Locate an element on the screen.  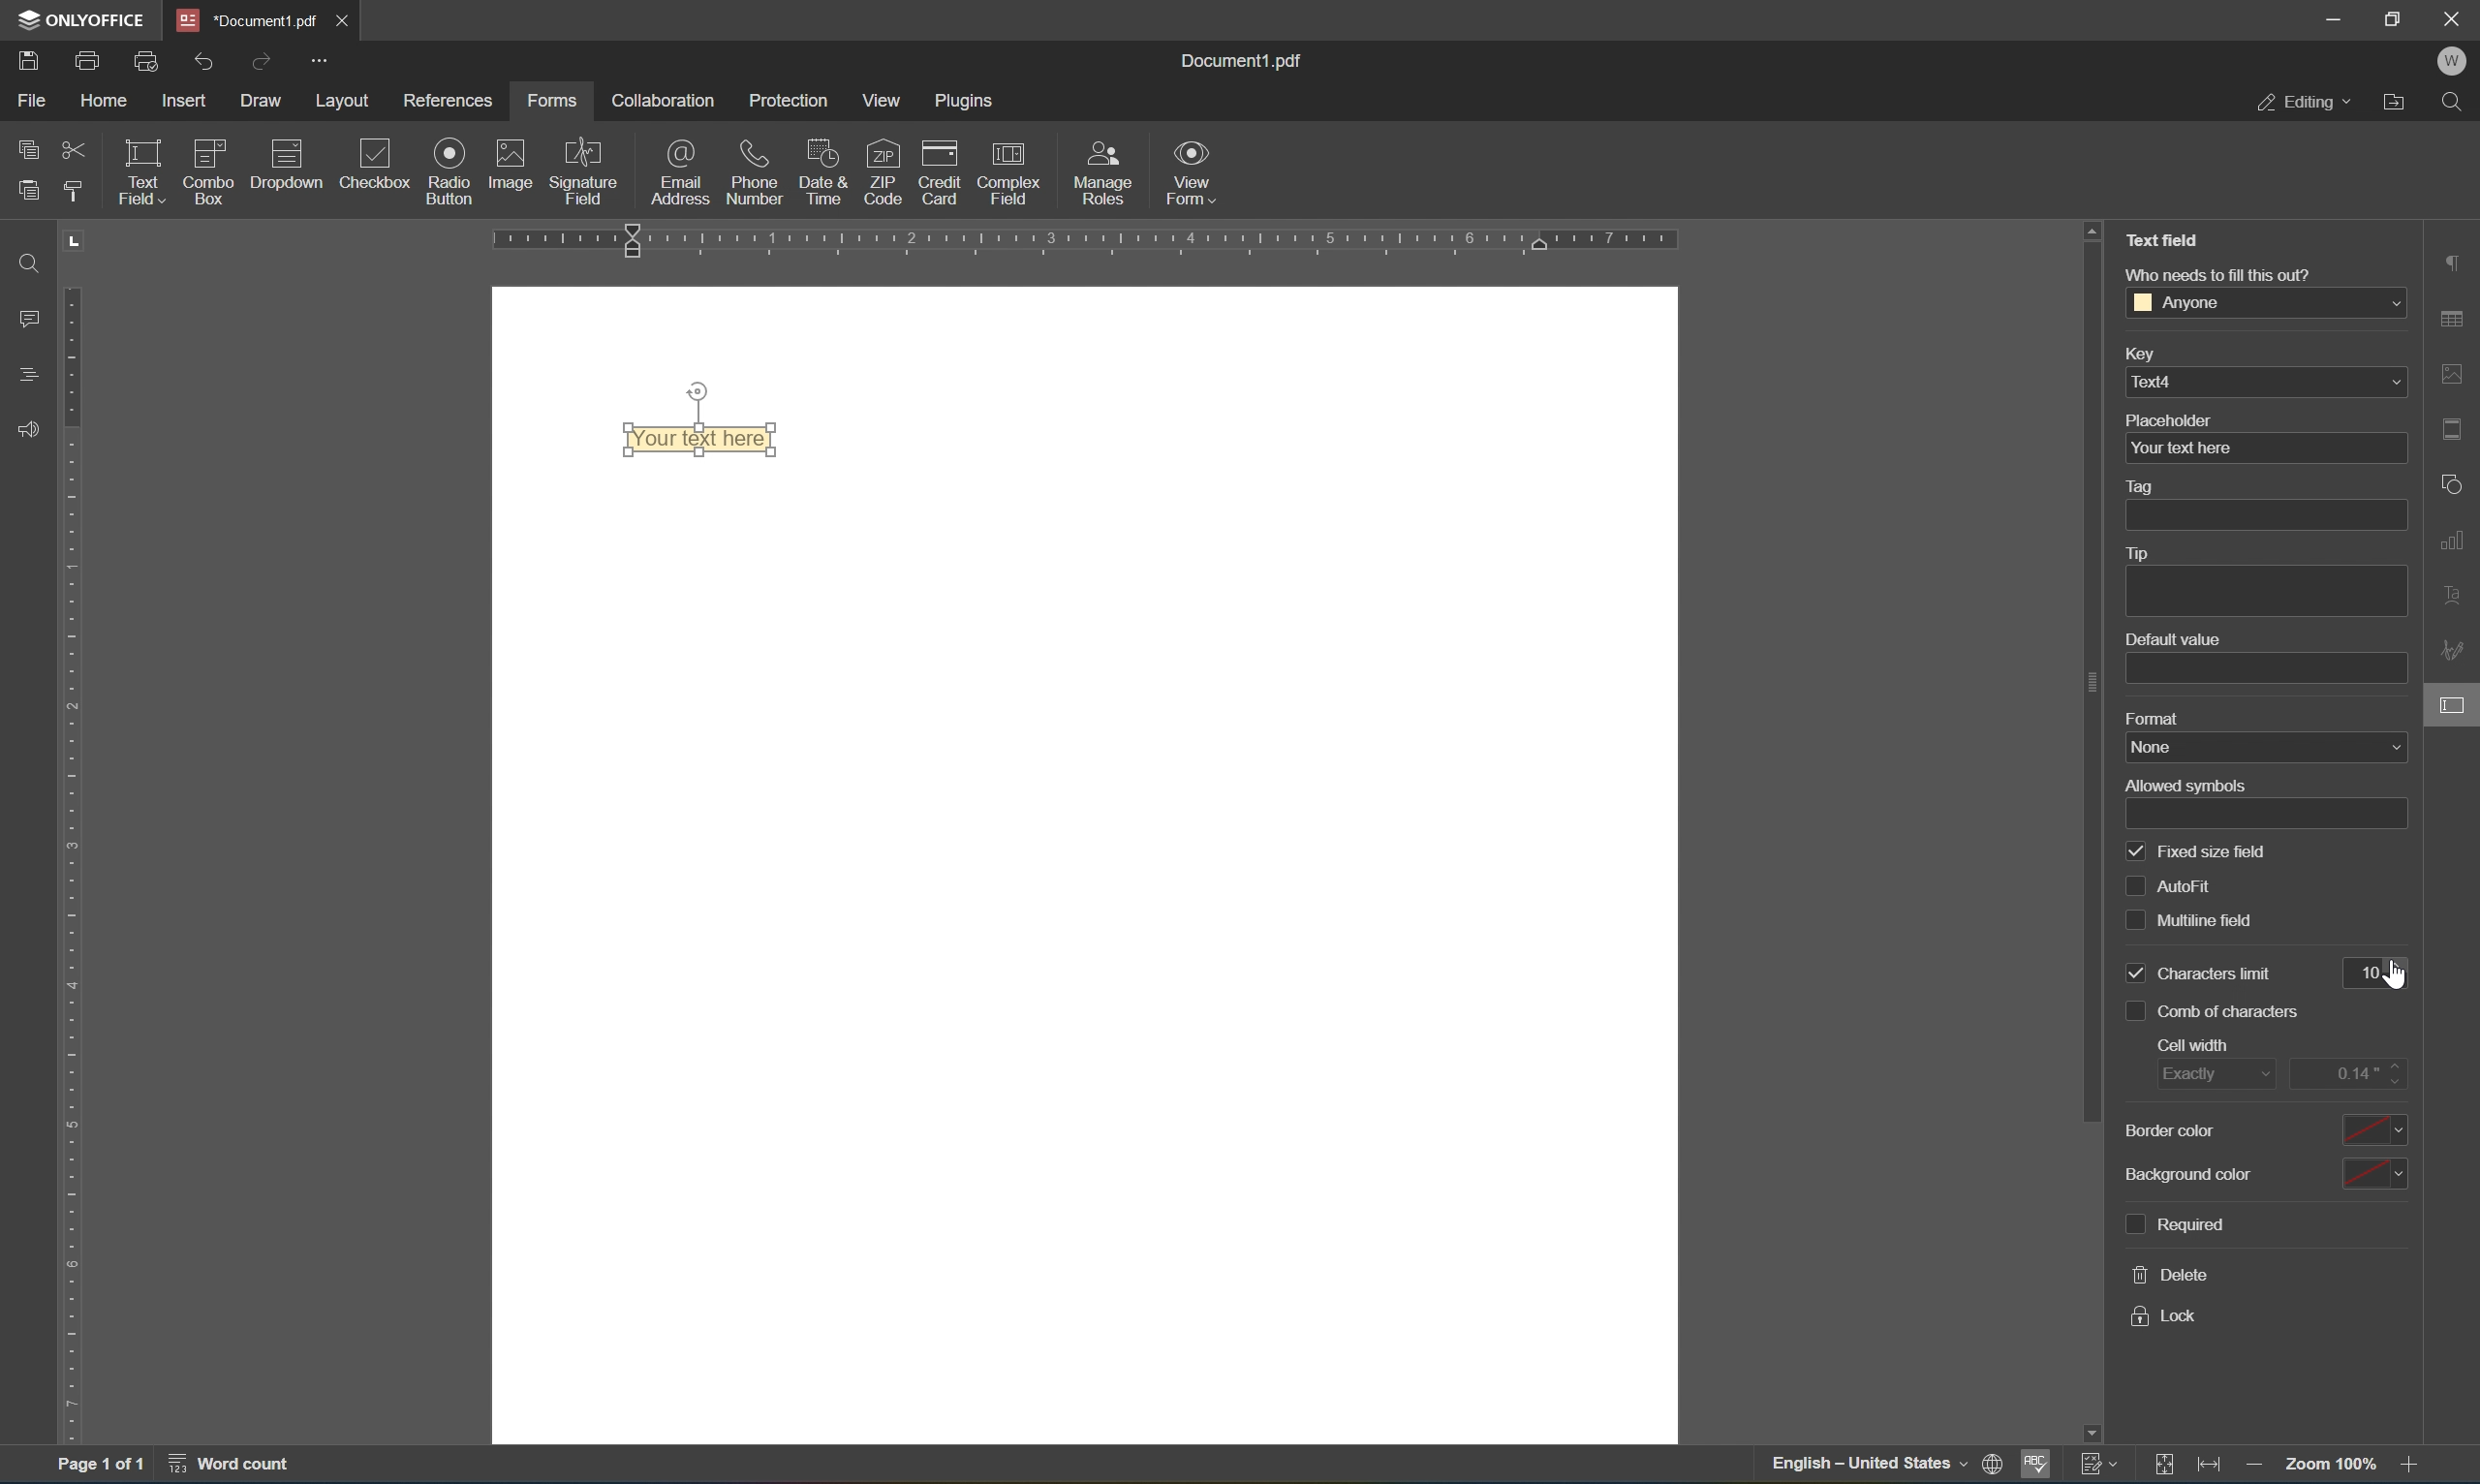
form view is located at coordinates (1188, 170).